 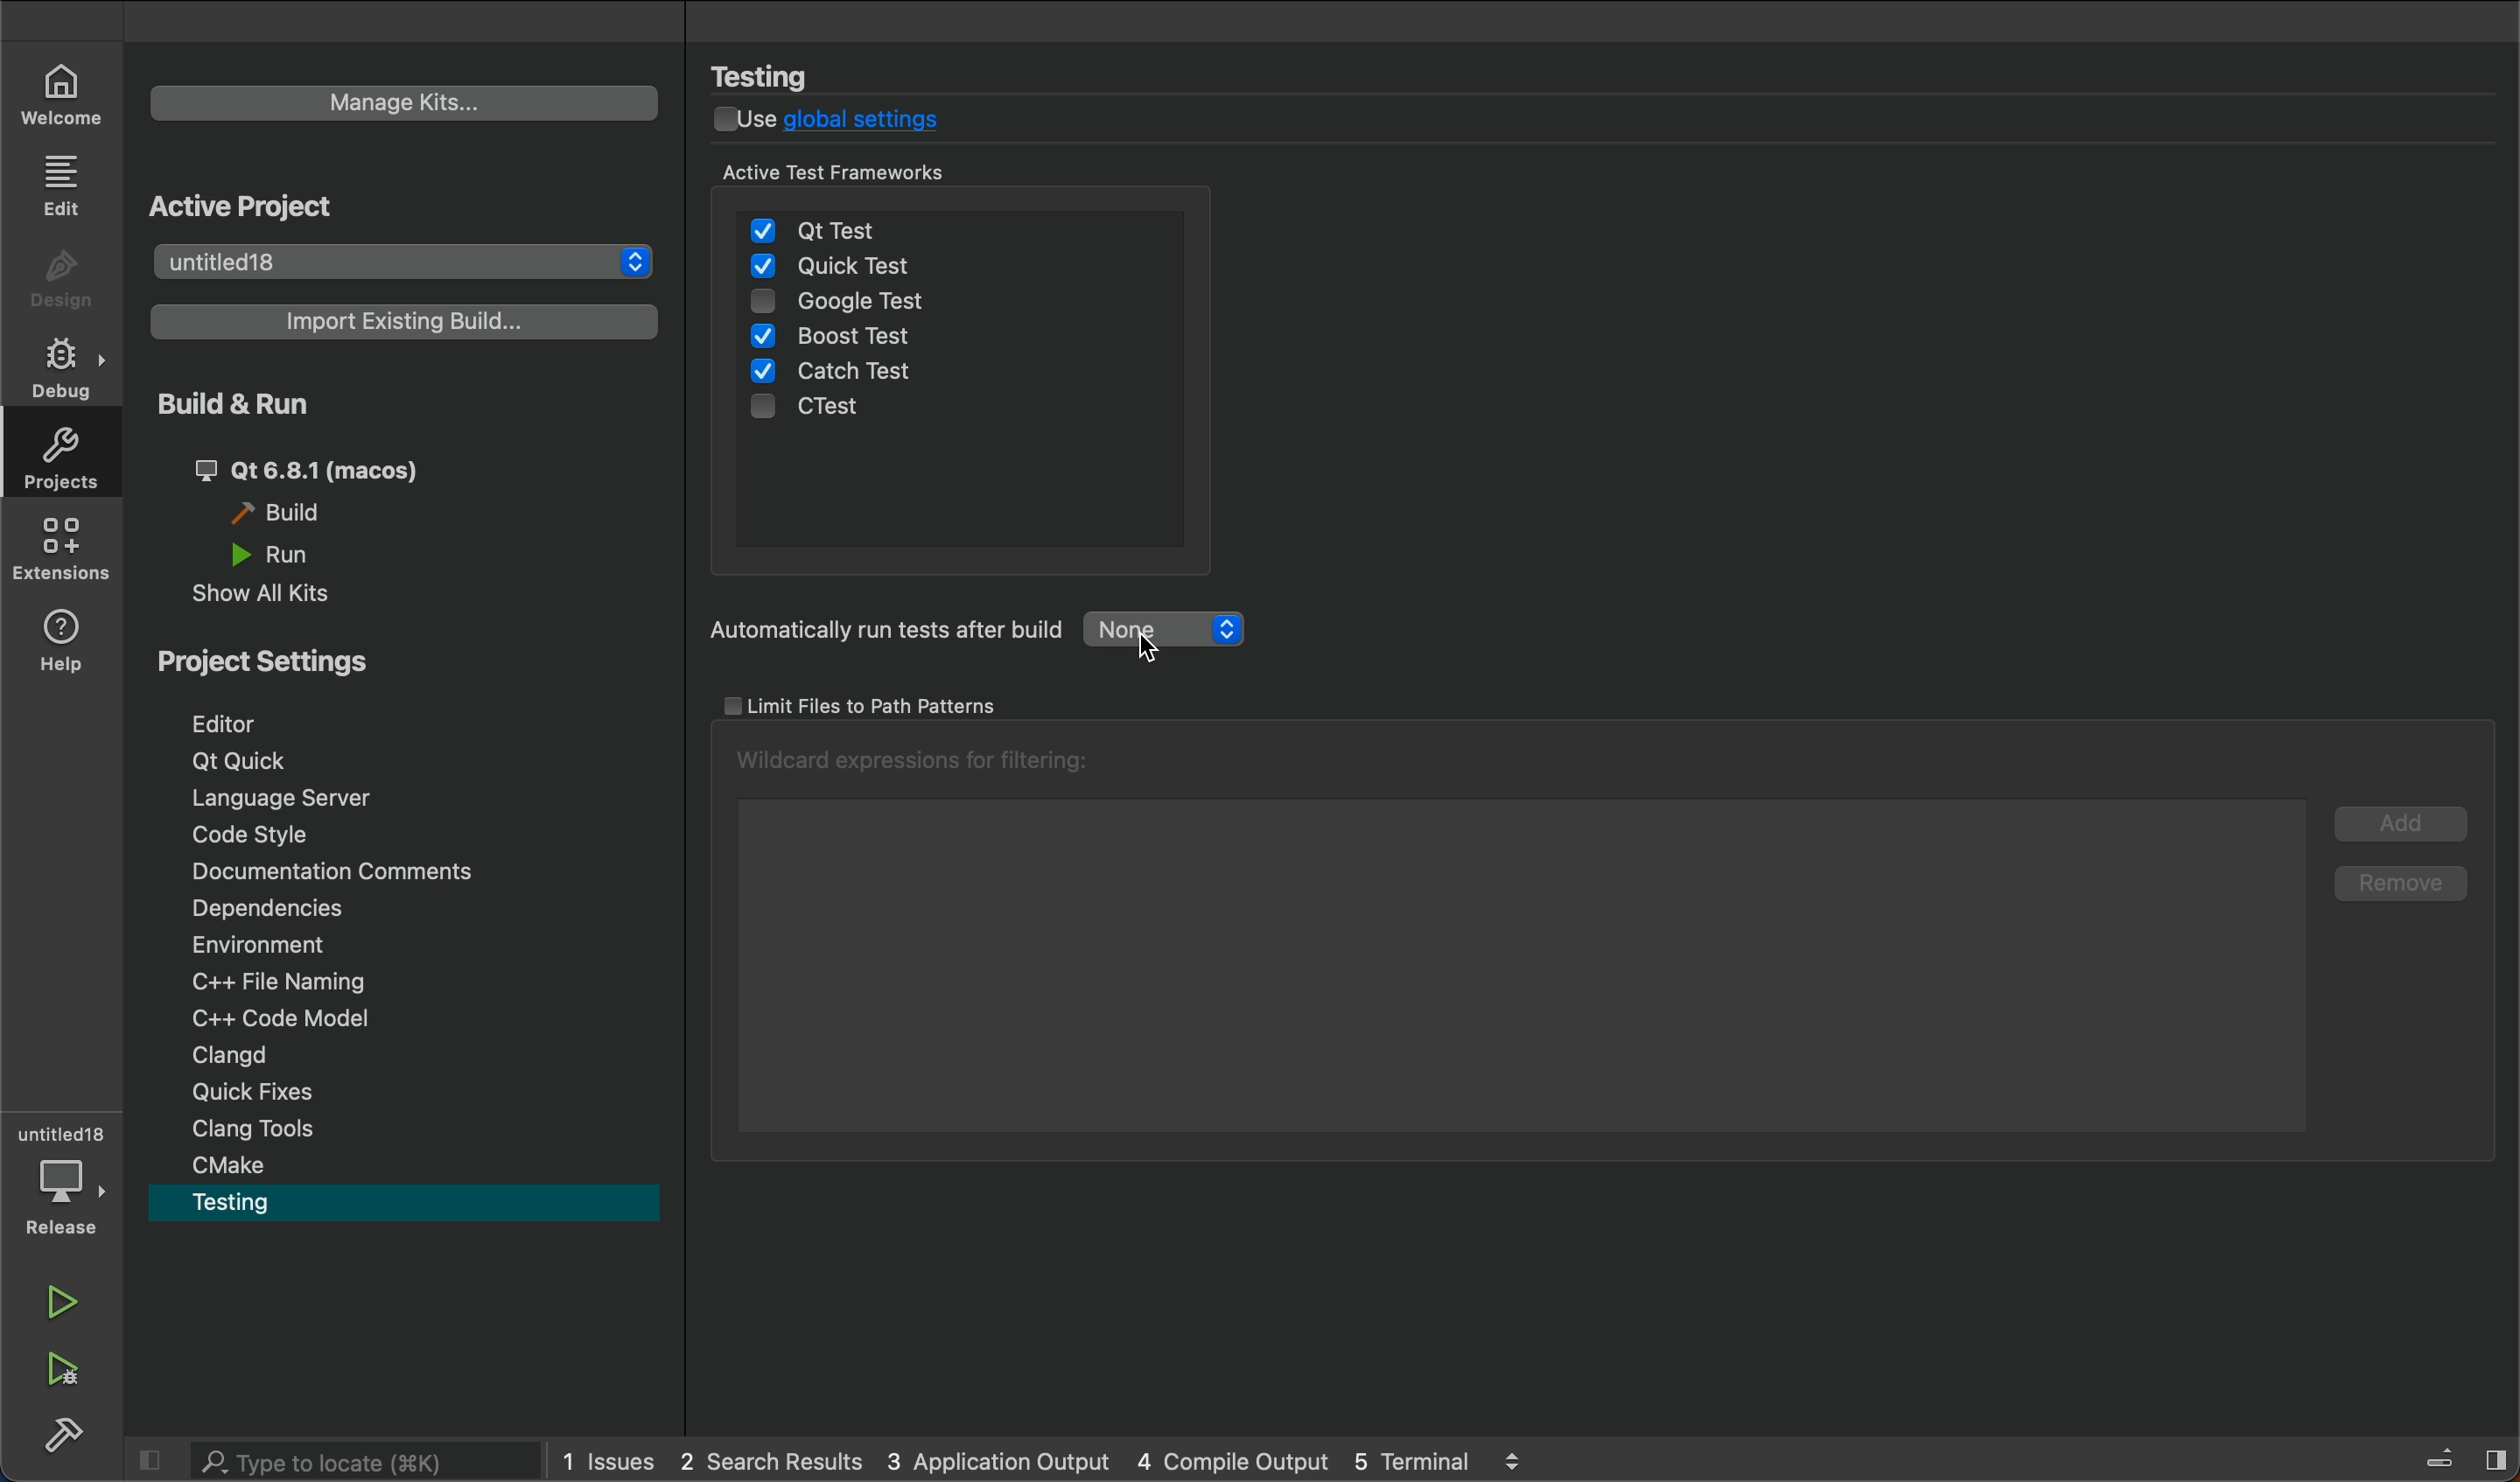 I want to click on show all kits, so click(x=284, y=596).